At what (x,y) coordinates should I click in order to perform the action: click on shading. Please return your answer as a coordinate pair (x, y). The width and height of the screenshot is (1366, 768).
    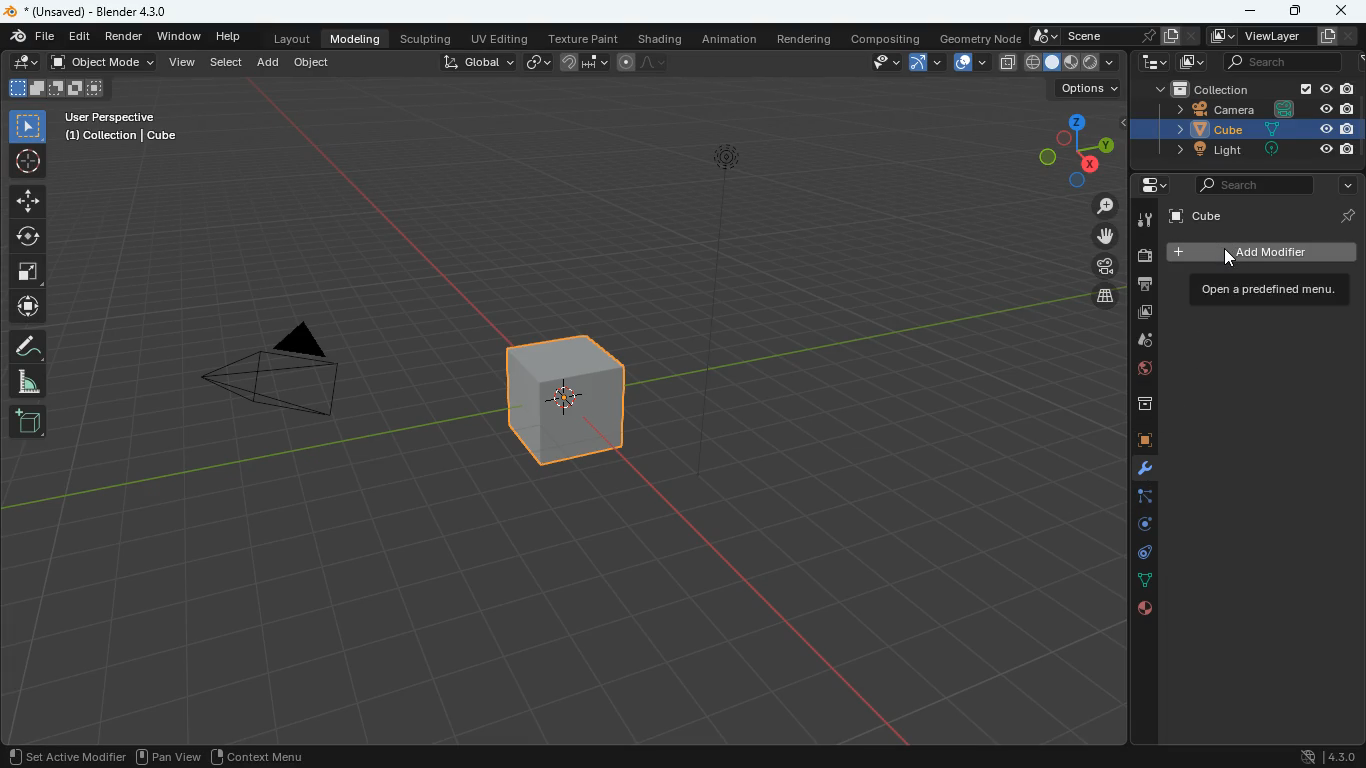
    Looking at the image, I should click on (663, 39).